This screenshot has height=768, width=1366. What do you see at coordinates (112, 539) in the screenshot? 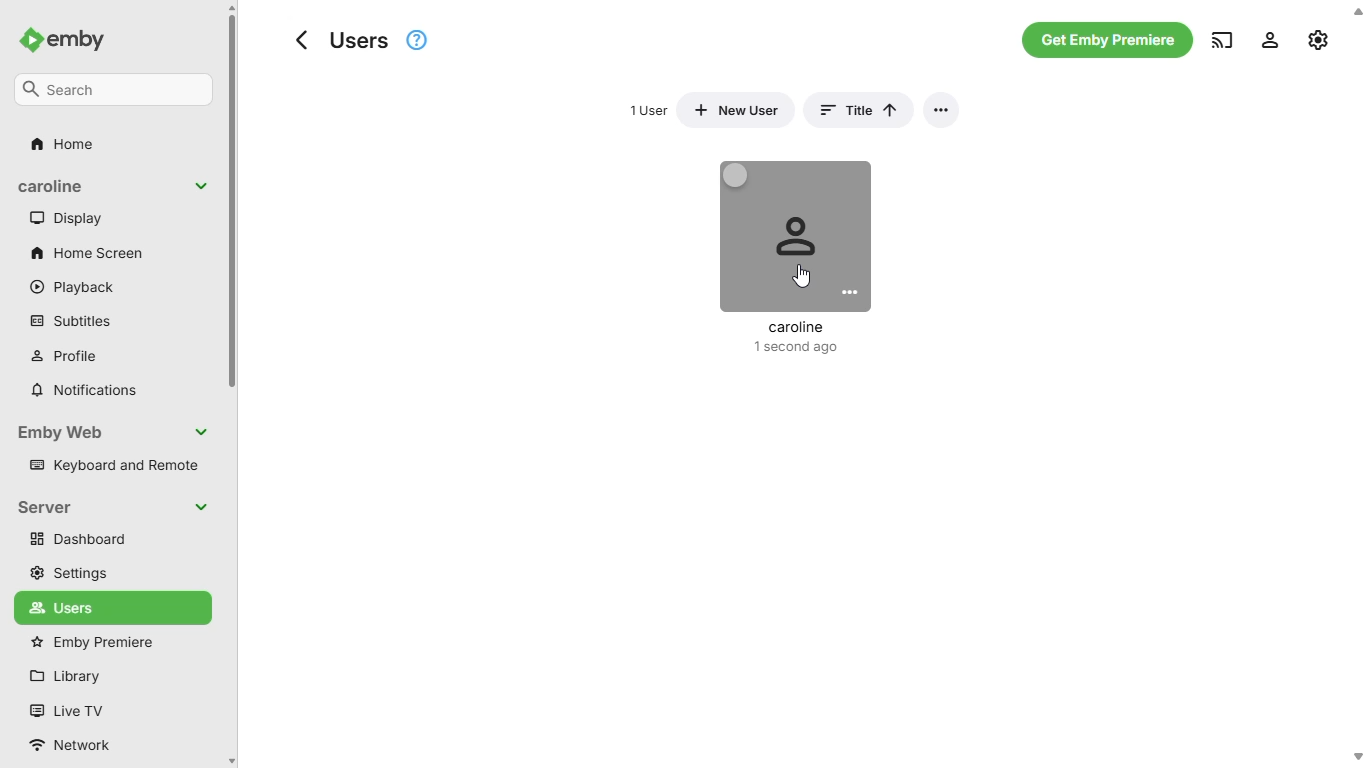
I see `dashboard` at bounding box center [112, 539].